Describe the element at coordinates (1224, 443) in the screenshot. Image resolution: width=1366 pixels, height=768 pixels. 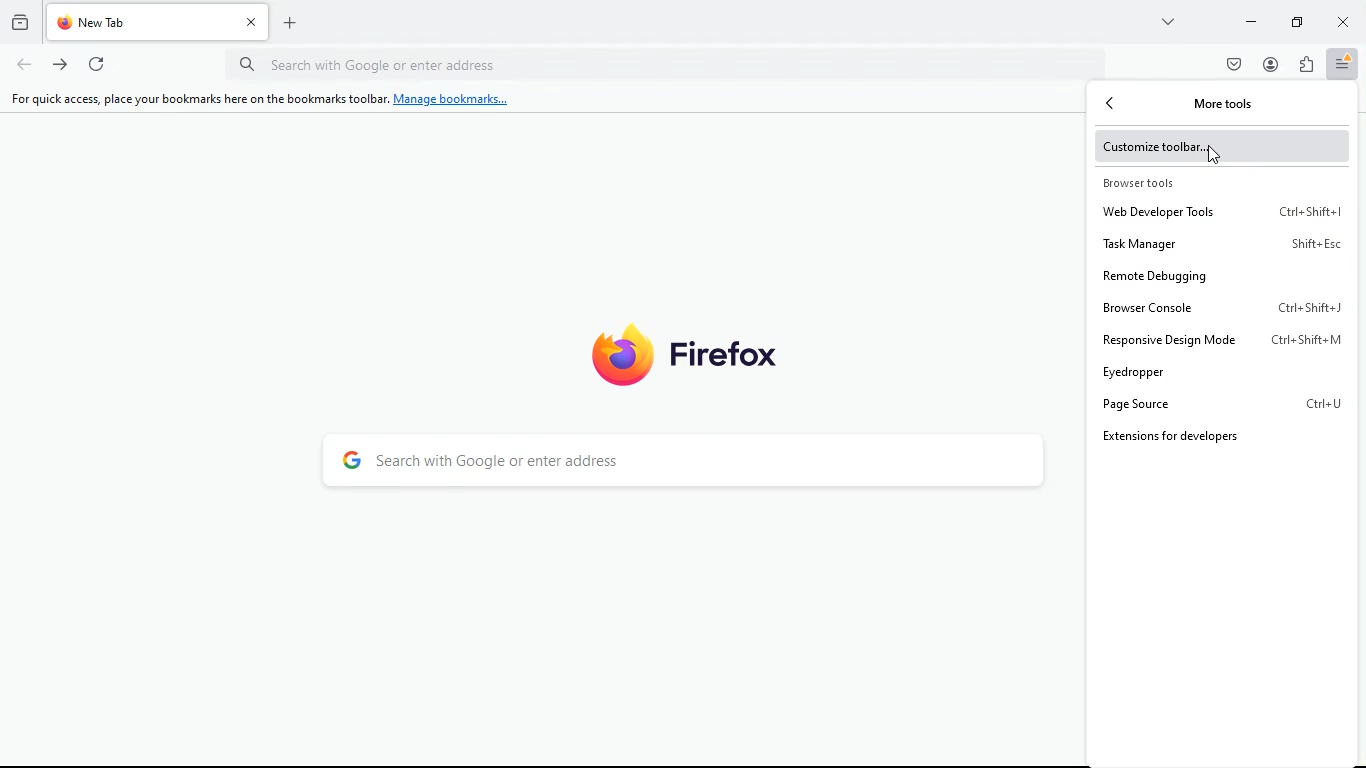
I see `extension for developers` at that location.